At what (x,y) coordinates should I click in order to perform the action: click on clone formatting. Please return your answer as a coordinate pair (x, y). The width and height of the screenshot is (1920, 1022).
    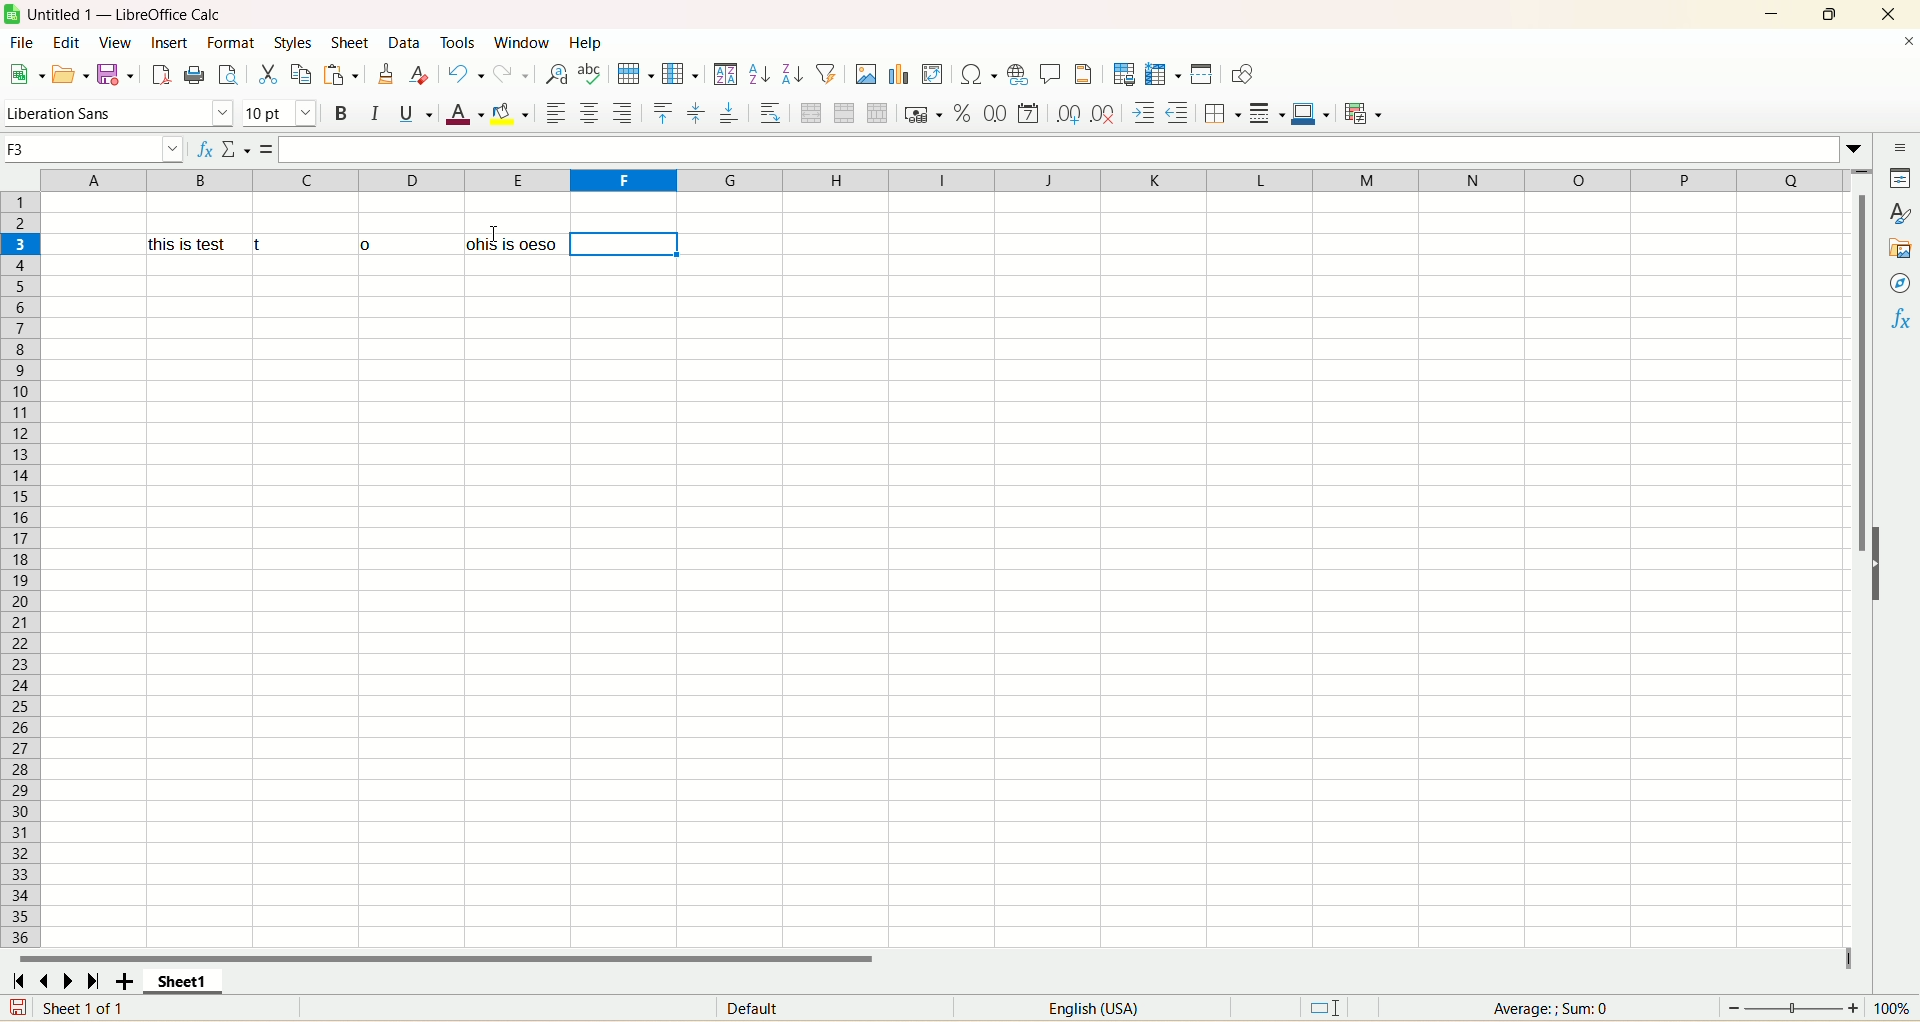
    Looking at the image, I should click on (383, 73).